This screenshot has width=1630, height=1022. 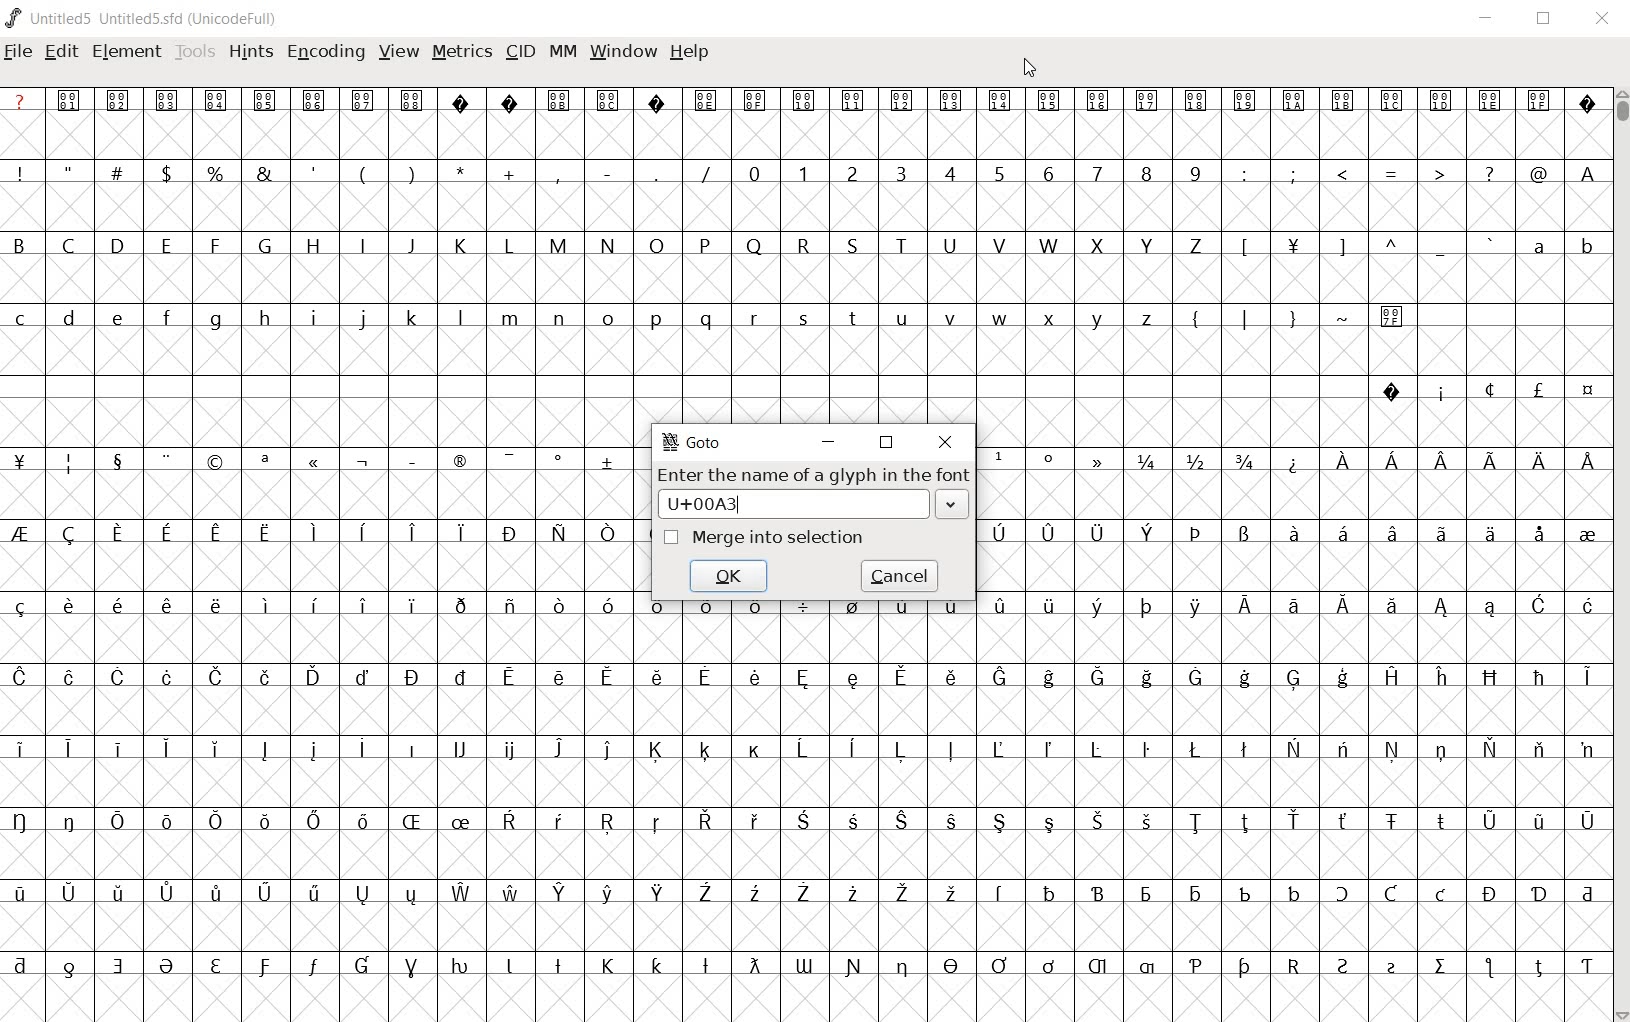 What do you see at coordinates (508, 607) in the screenshot?
I see `Symbol` at bounding box center [508, 607].